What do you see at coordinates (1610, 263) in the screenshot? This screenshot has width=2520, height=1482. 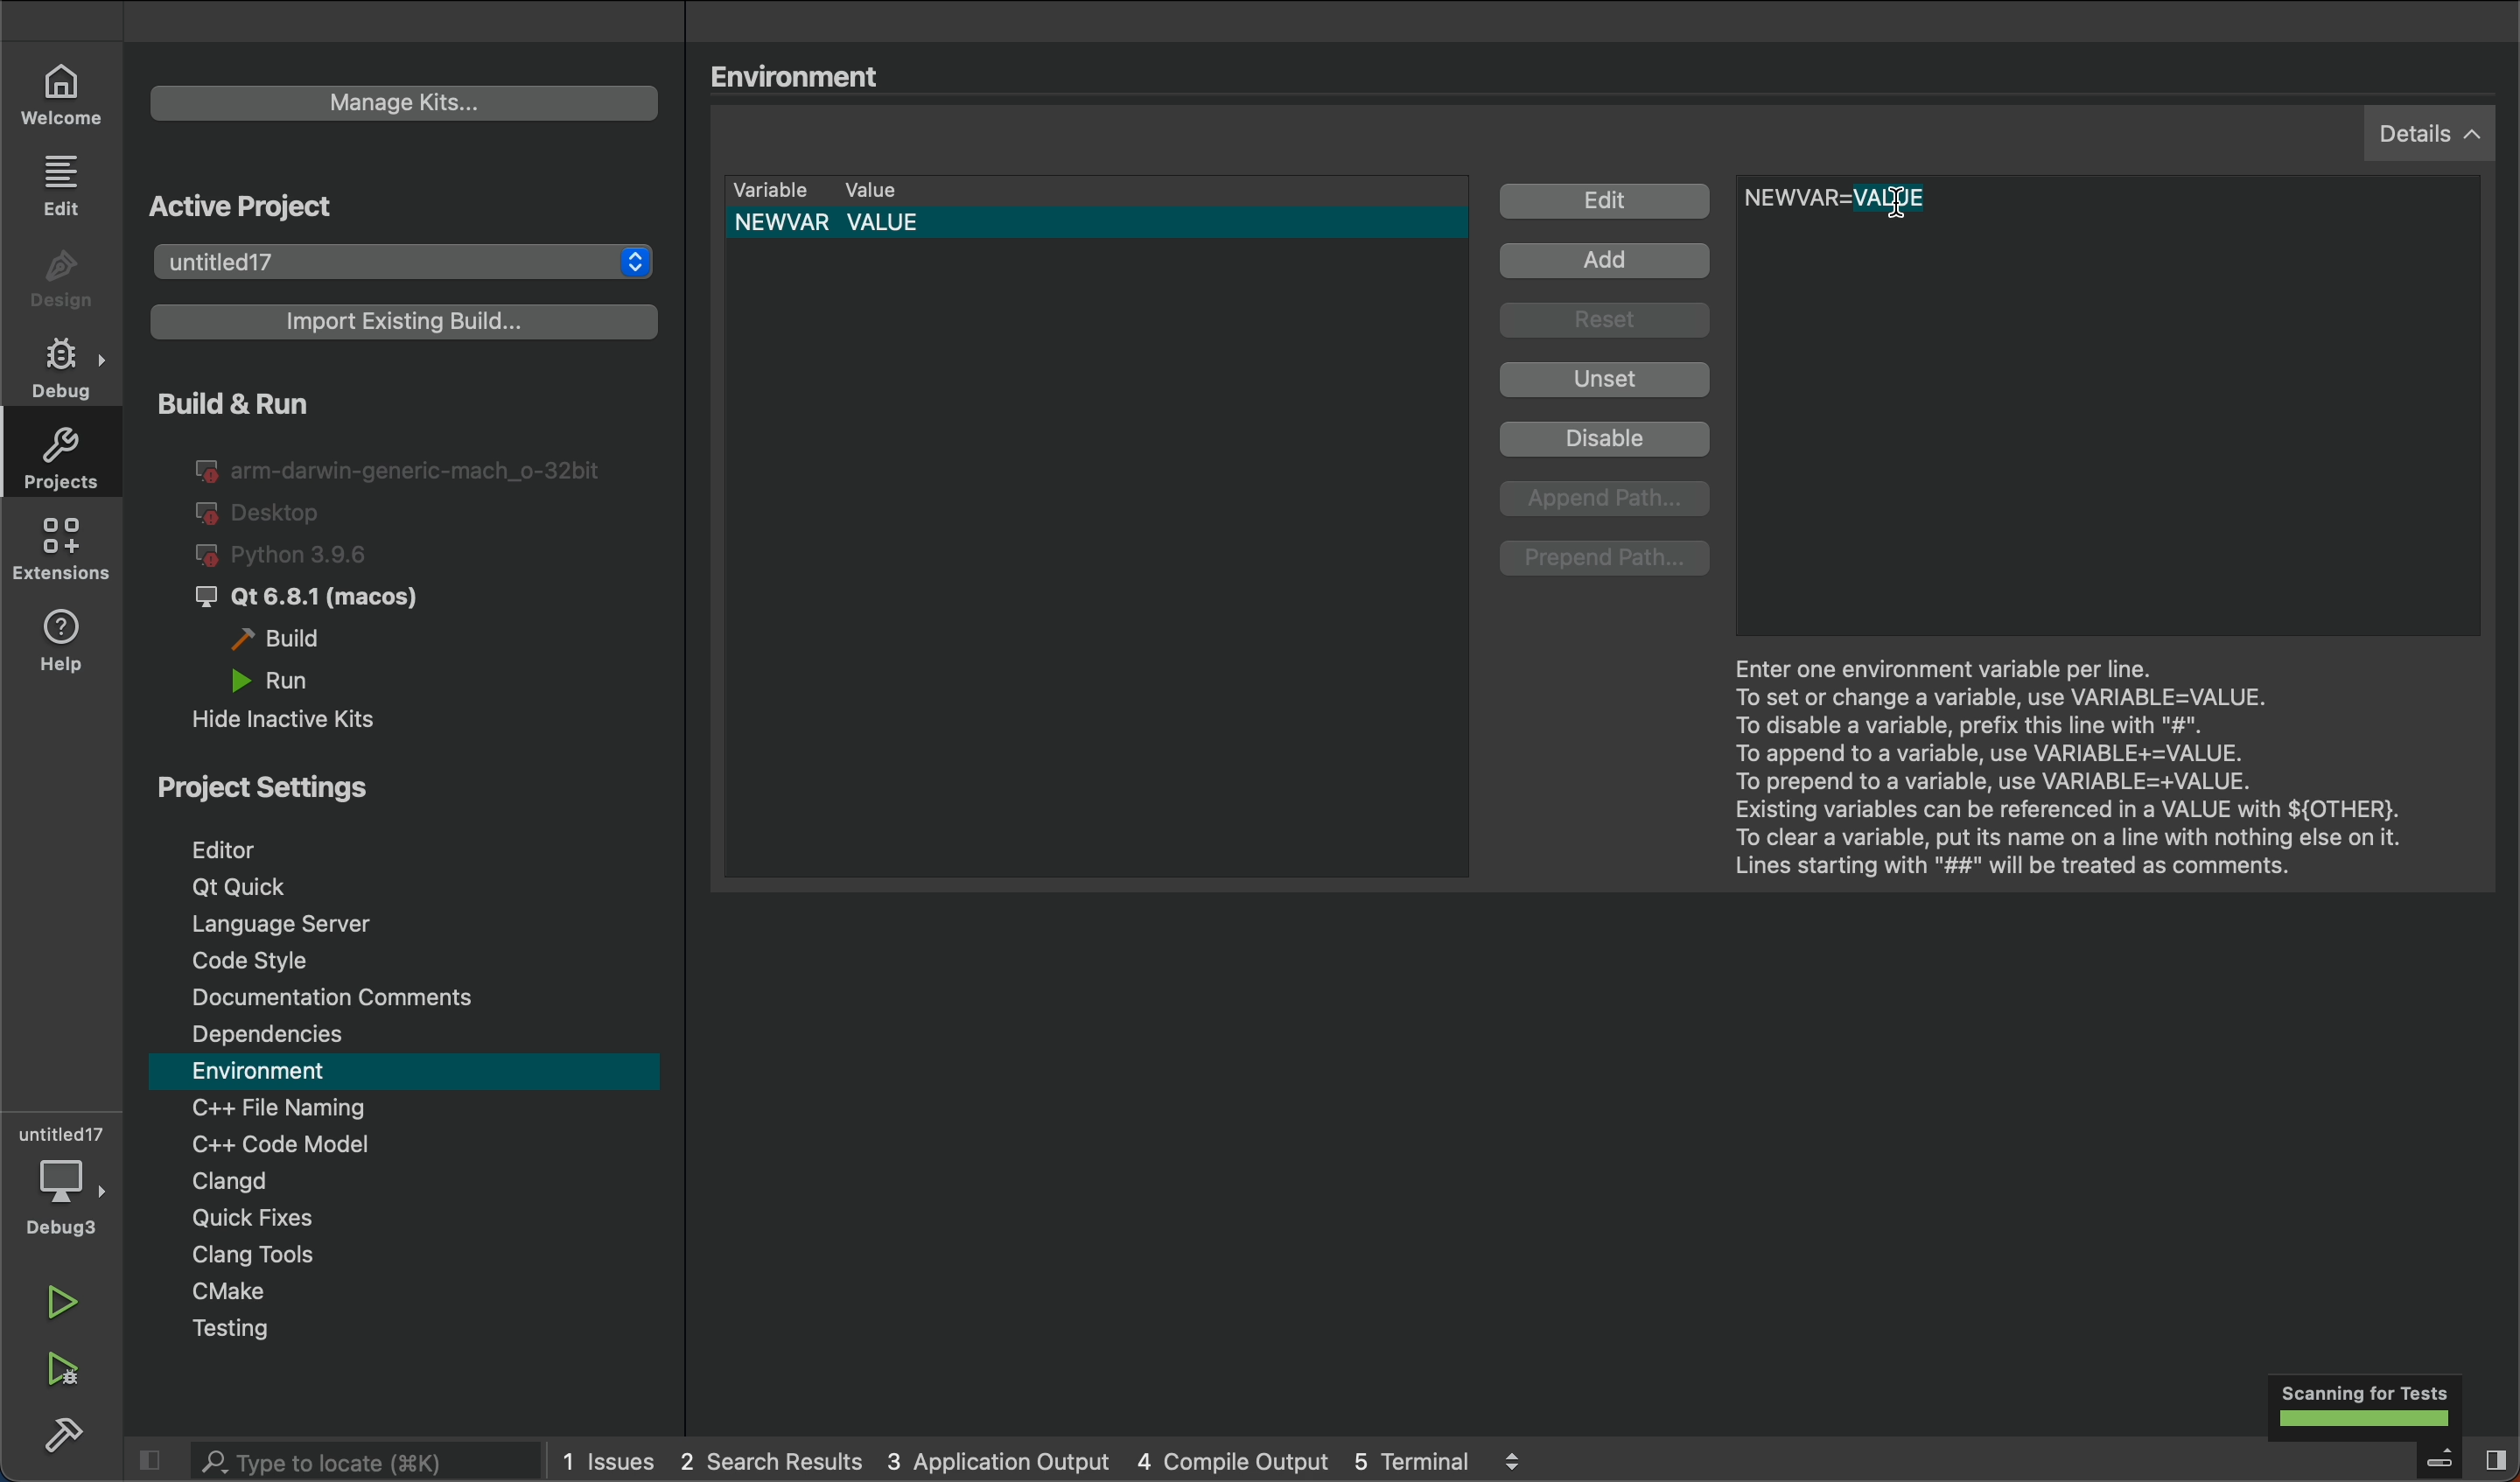 I see `Add` at bounding box center [1610, 263].